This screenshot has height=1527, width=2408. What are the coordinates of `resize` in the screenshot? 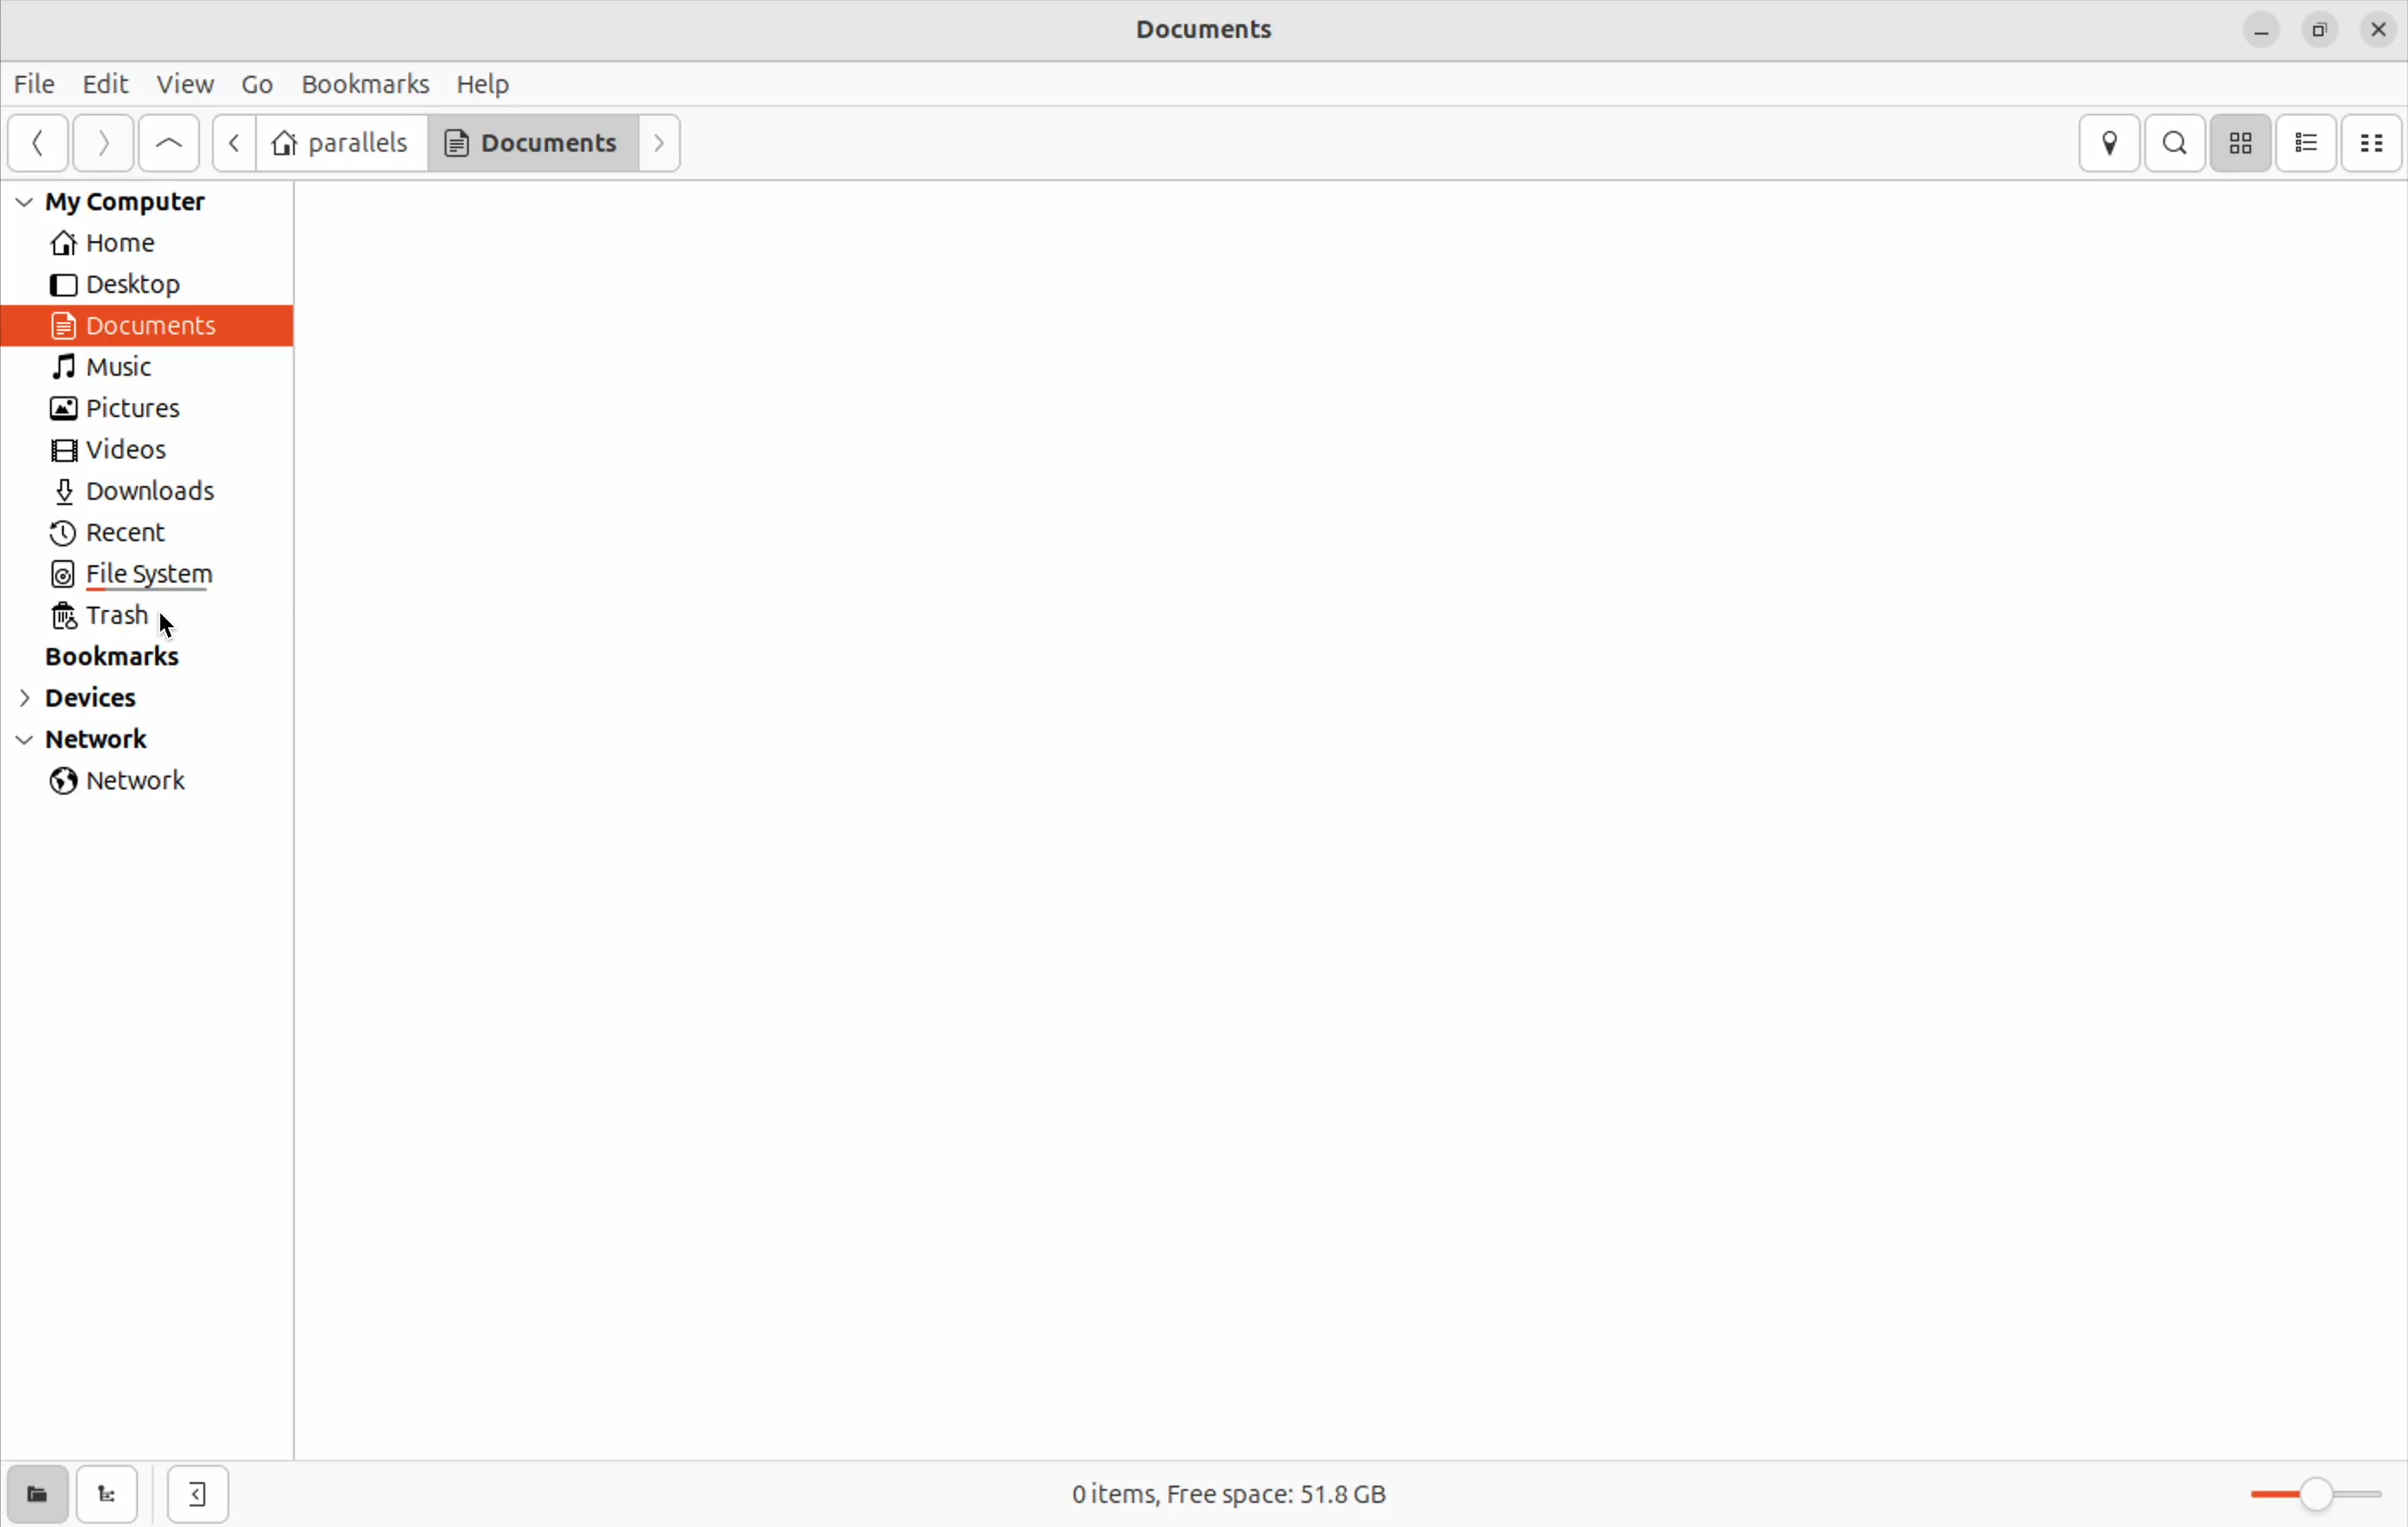 It's located at (2318, 31).